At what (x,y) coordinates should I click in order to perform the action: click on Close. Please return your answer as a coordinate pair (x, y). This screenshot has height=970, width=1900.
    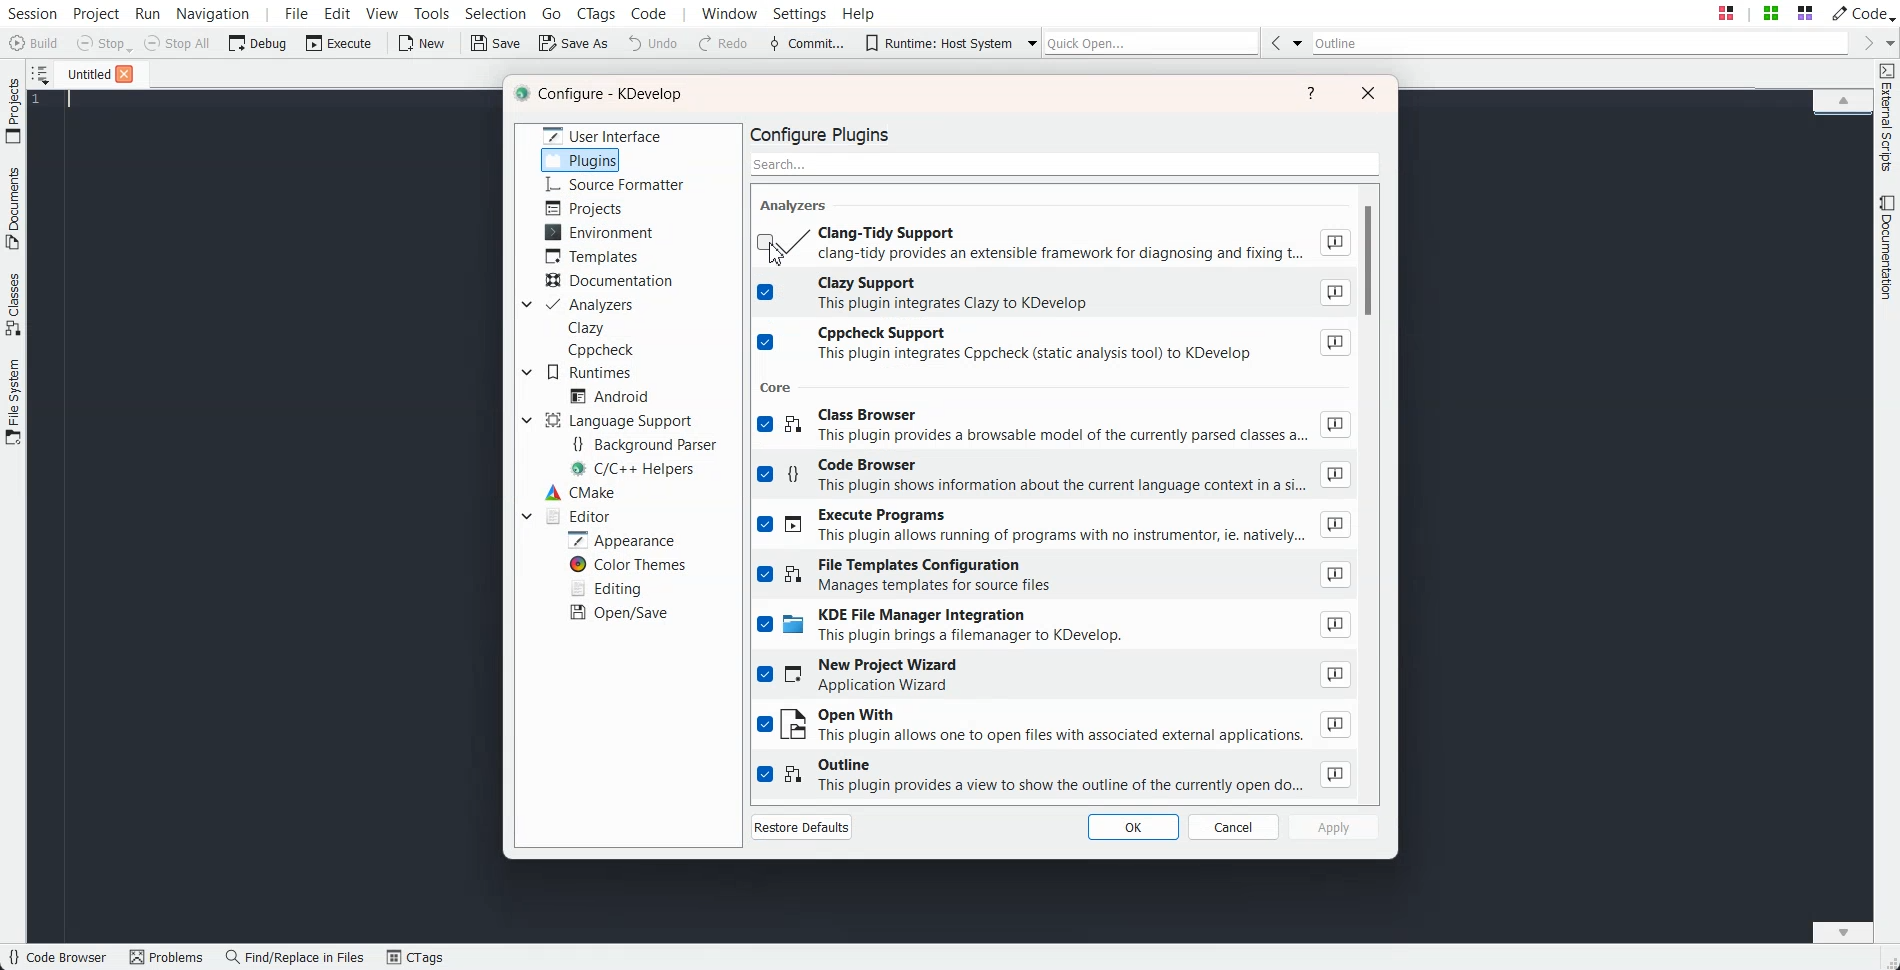
    Looking at the image, I should click on (124, 74).